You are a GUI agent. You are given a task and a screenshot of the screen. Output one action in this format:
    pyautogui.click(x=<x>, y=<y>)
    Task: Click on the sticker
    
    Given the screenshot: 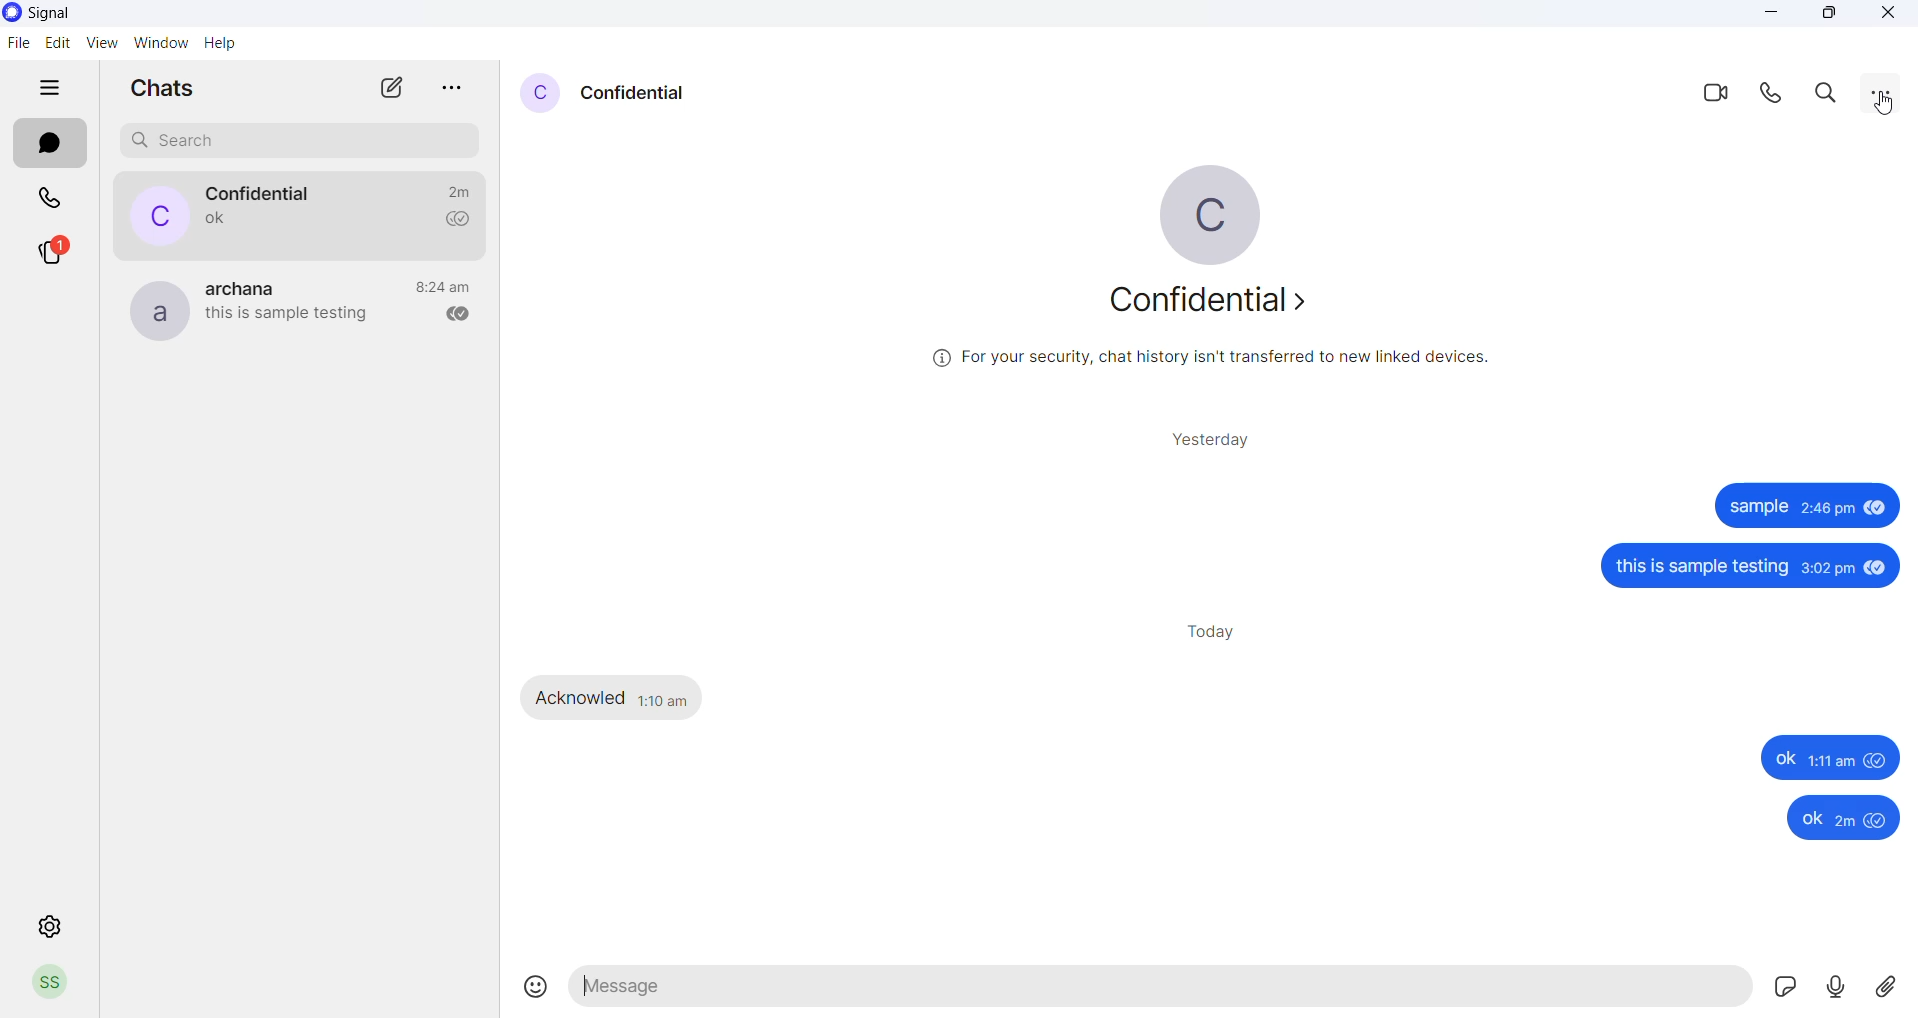 What is the action you would take?
    pyautogui.click(x=1784, y=991)
    